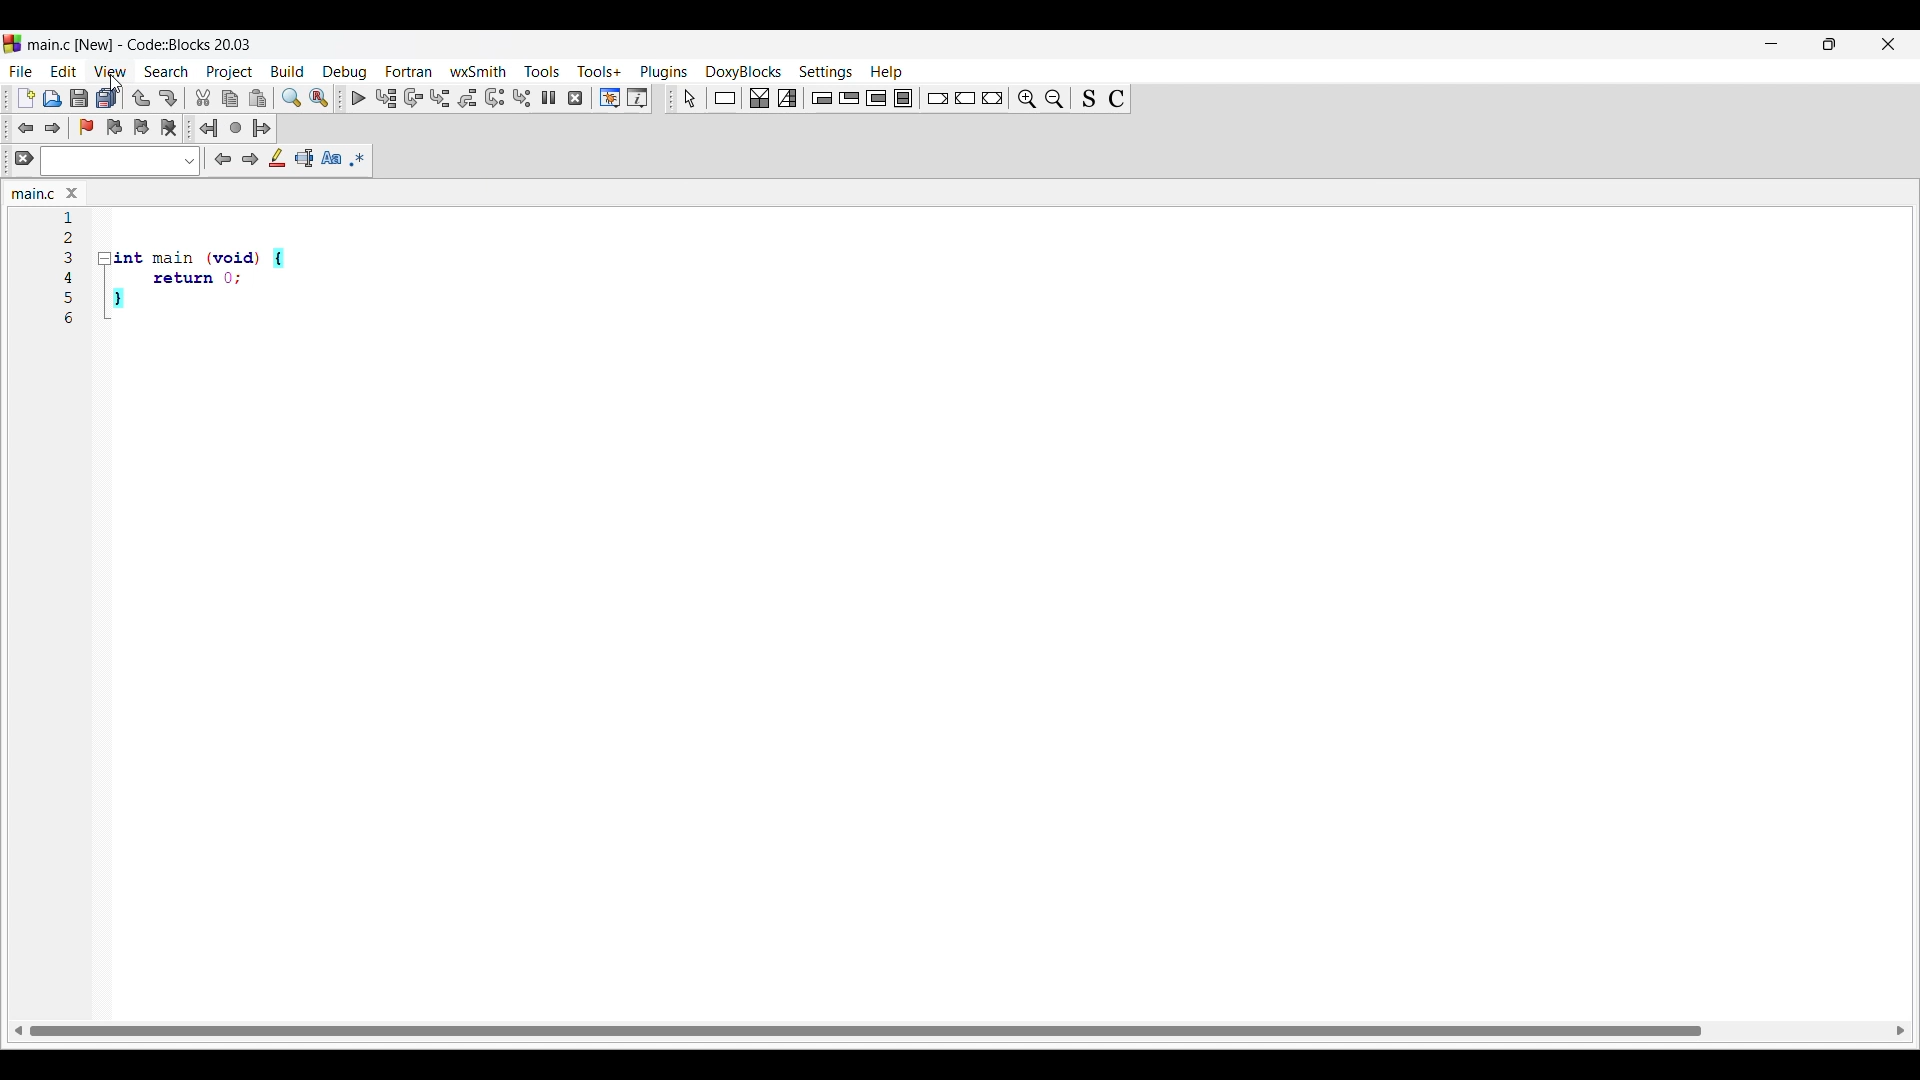 This screenshot has height=1080, width=1920. What do you see at coordinates (992, 98) in the screenshot?
I see `Return instruction` at bounding box center [992, 98].